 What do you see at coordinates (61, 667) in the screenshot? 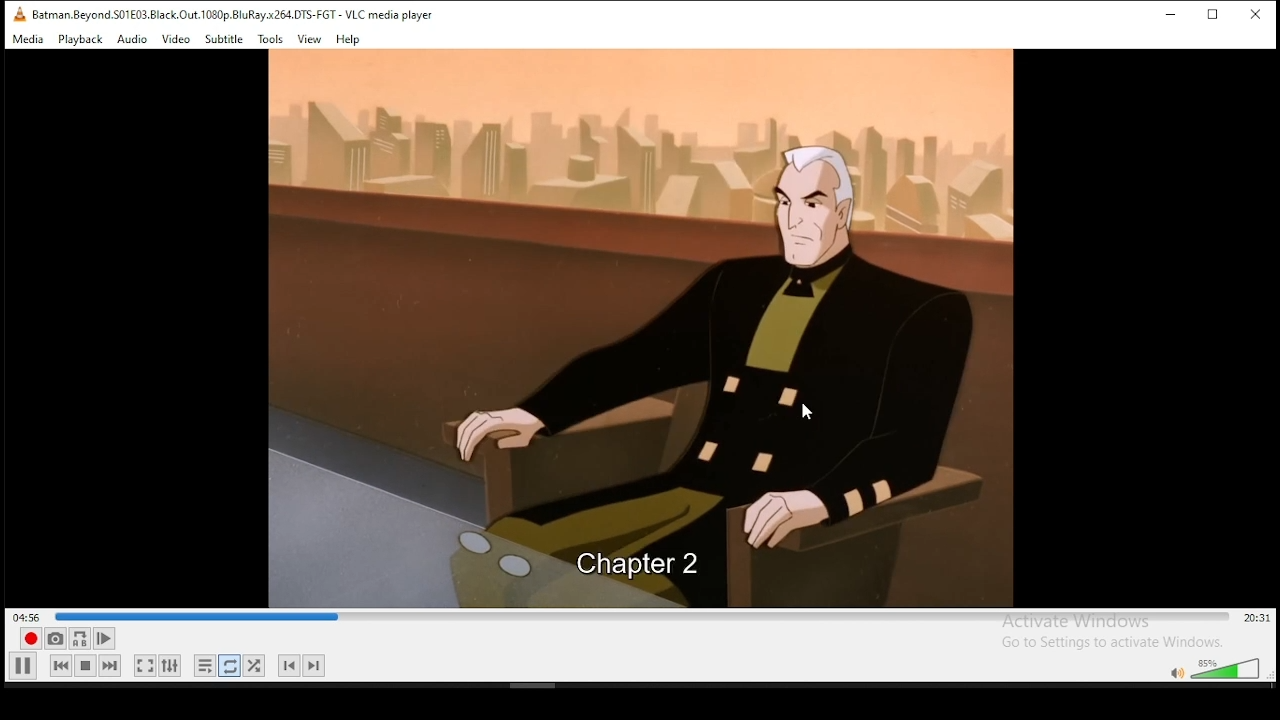
I see `rewind` at bounding box center [61, 667].